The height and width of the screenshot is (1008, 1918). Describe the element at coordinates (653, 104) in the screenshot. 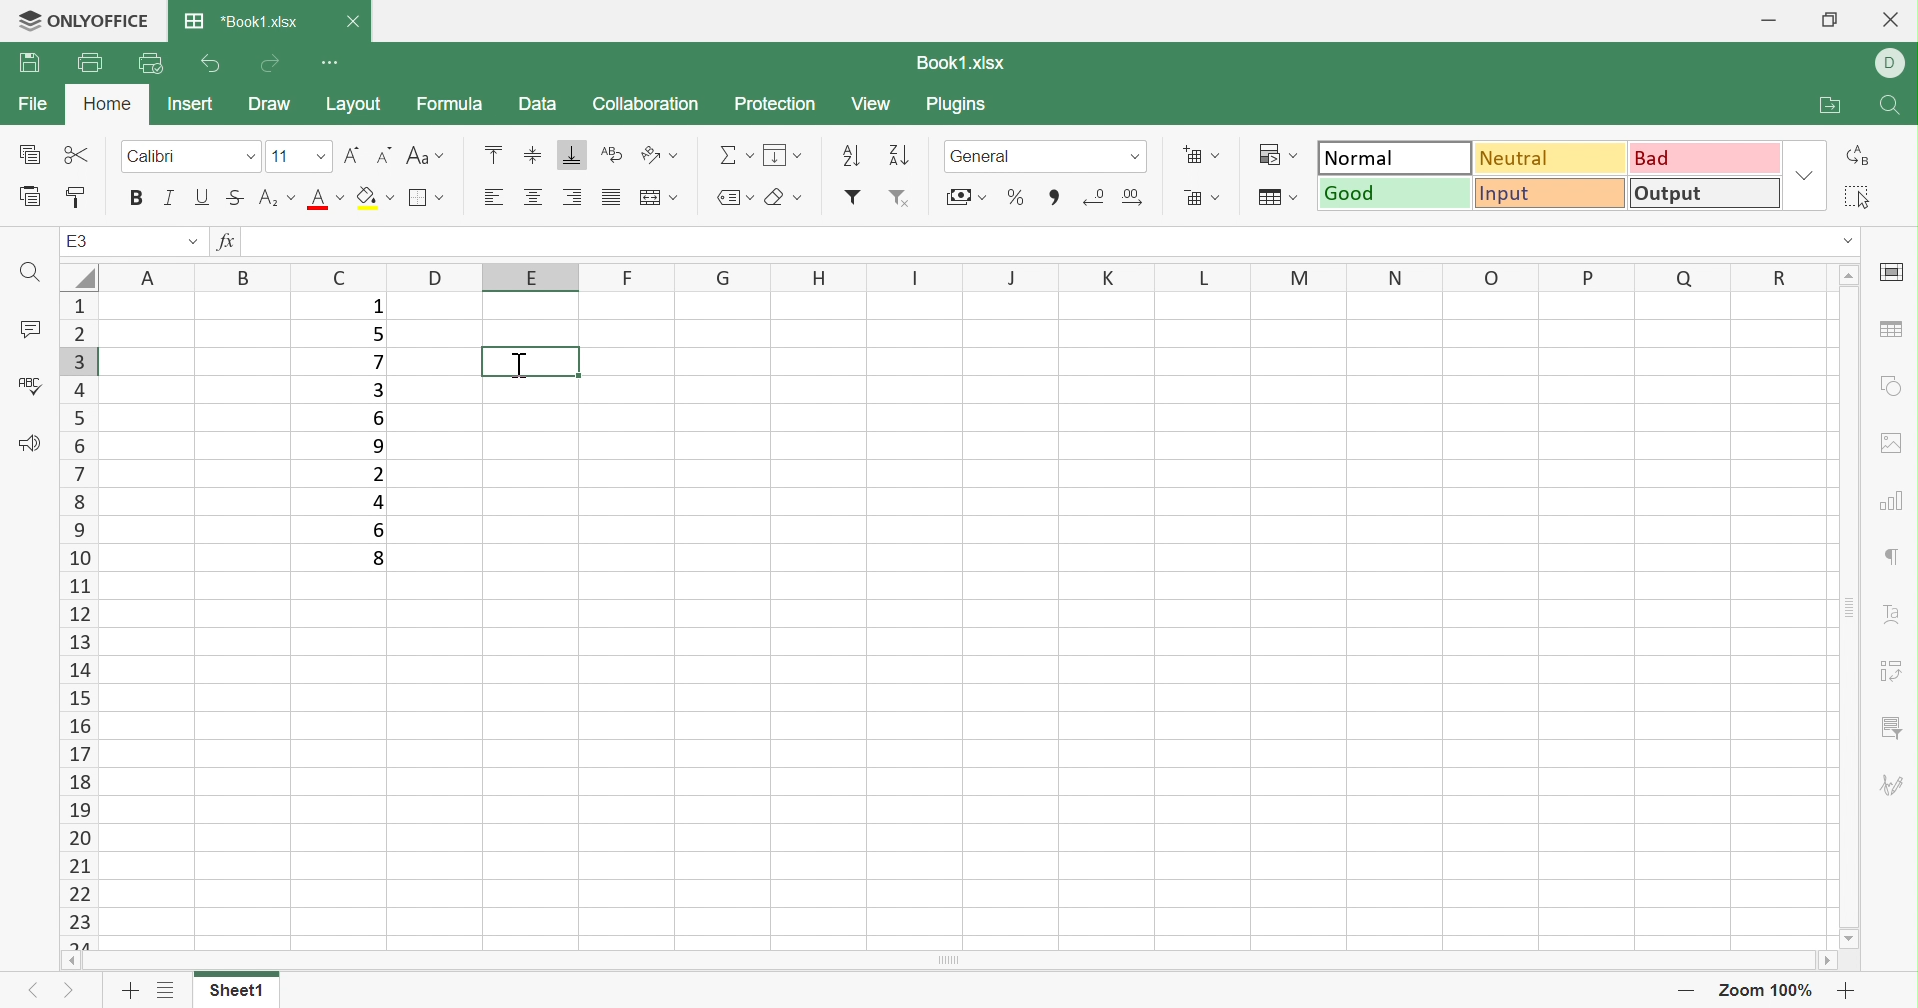

I see `Collaboration` at that location.